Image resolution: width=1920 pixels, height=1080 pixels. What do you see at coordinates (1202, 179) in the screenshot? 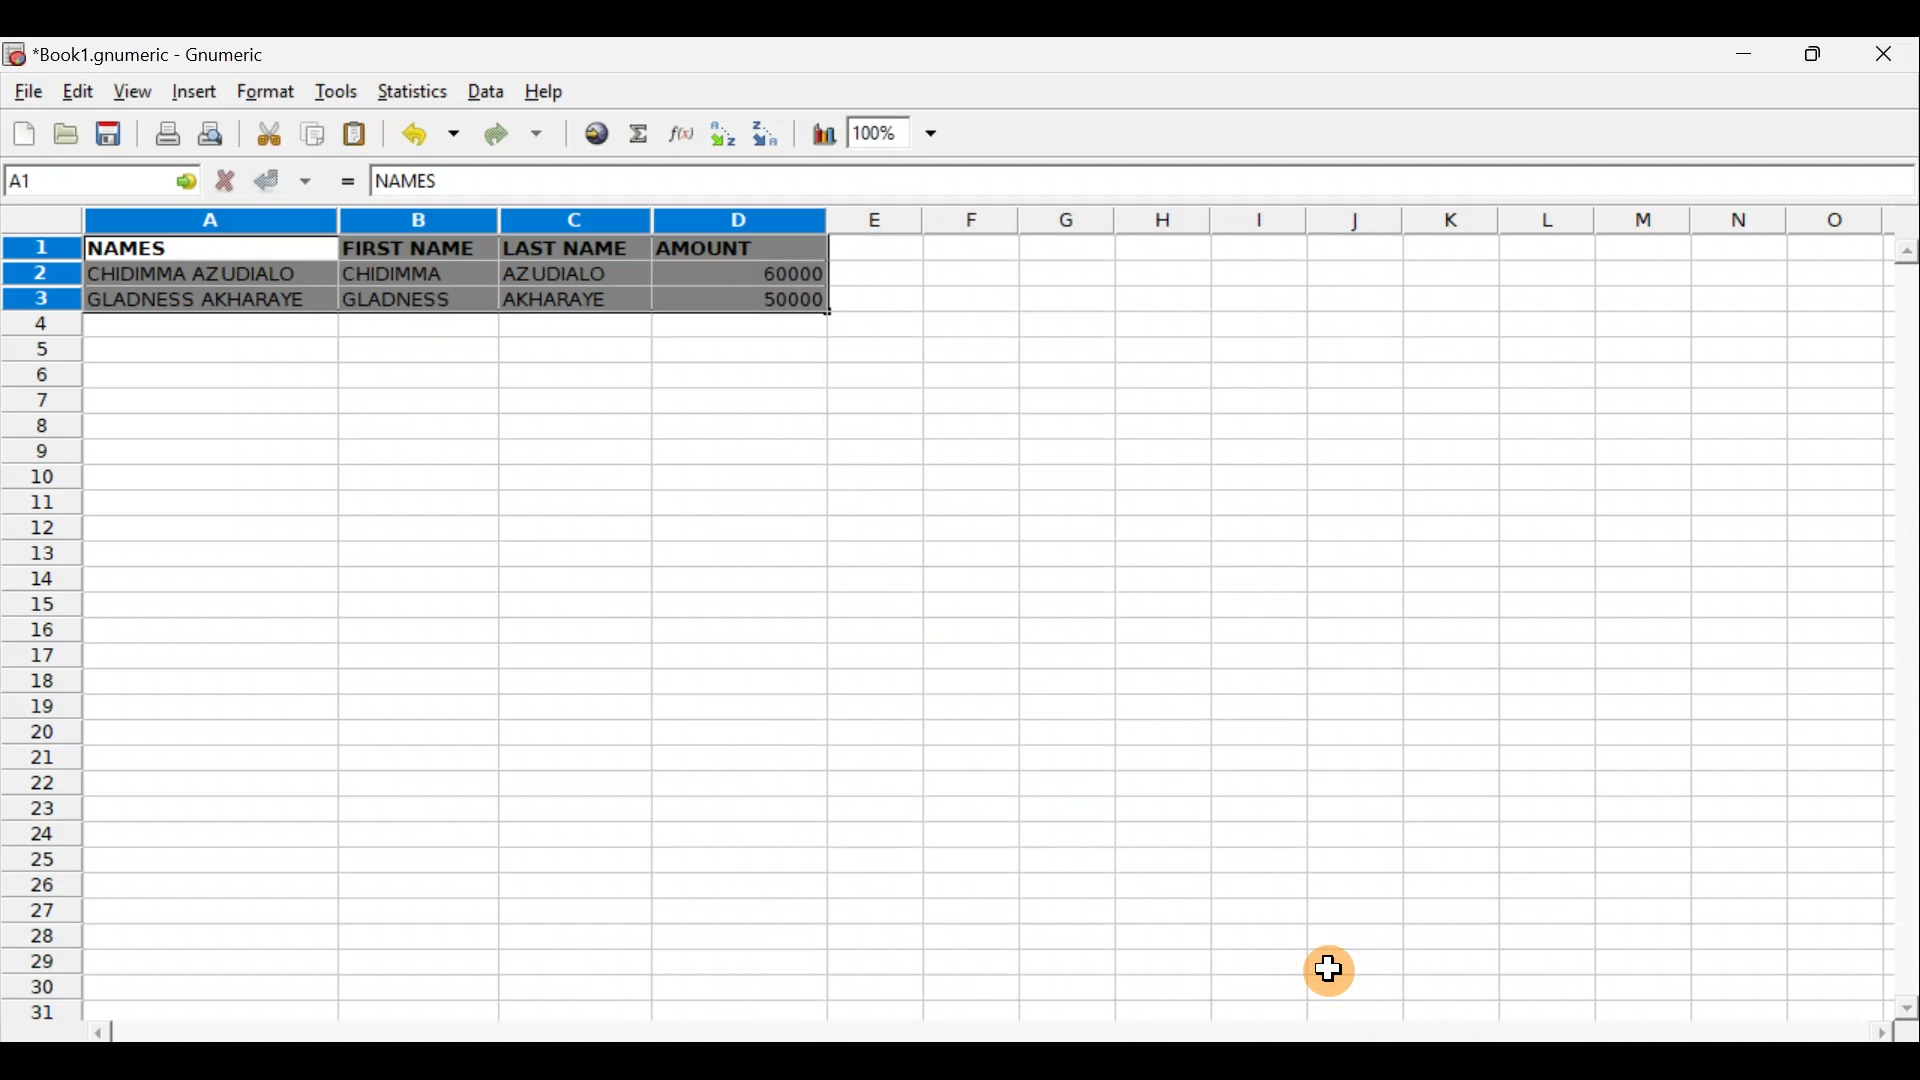
I see `Formula bar` at bounding box center [1202, 179].